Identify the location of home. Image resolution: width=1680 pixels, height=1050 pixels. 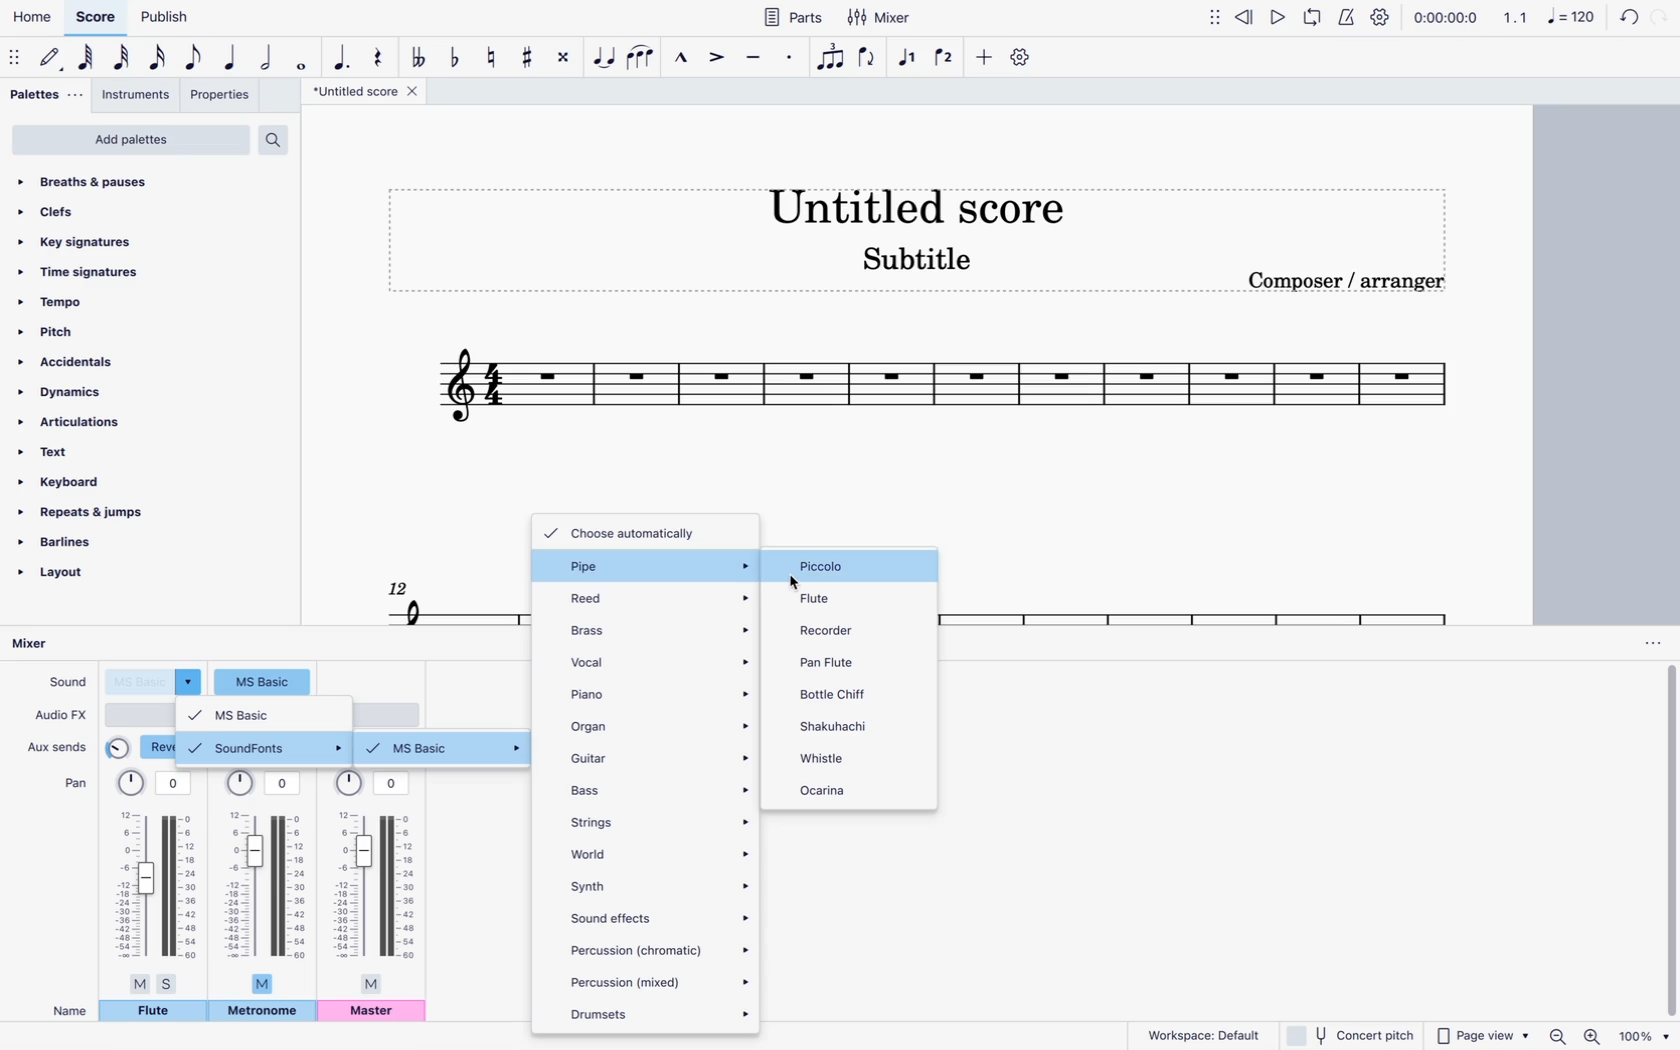
(30, 17).